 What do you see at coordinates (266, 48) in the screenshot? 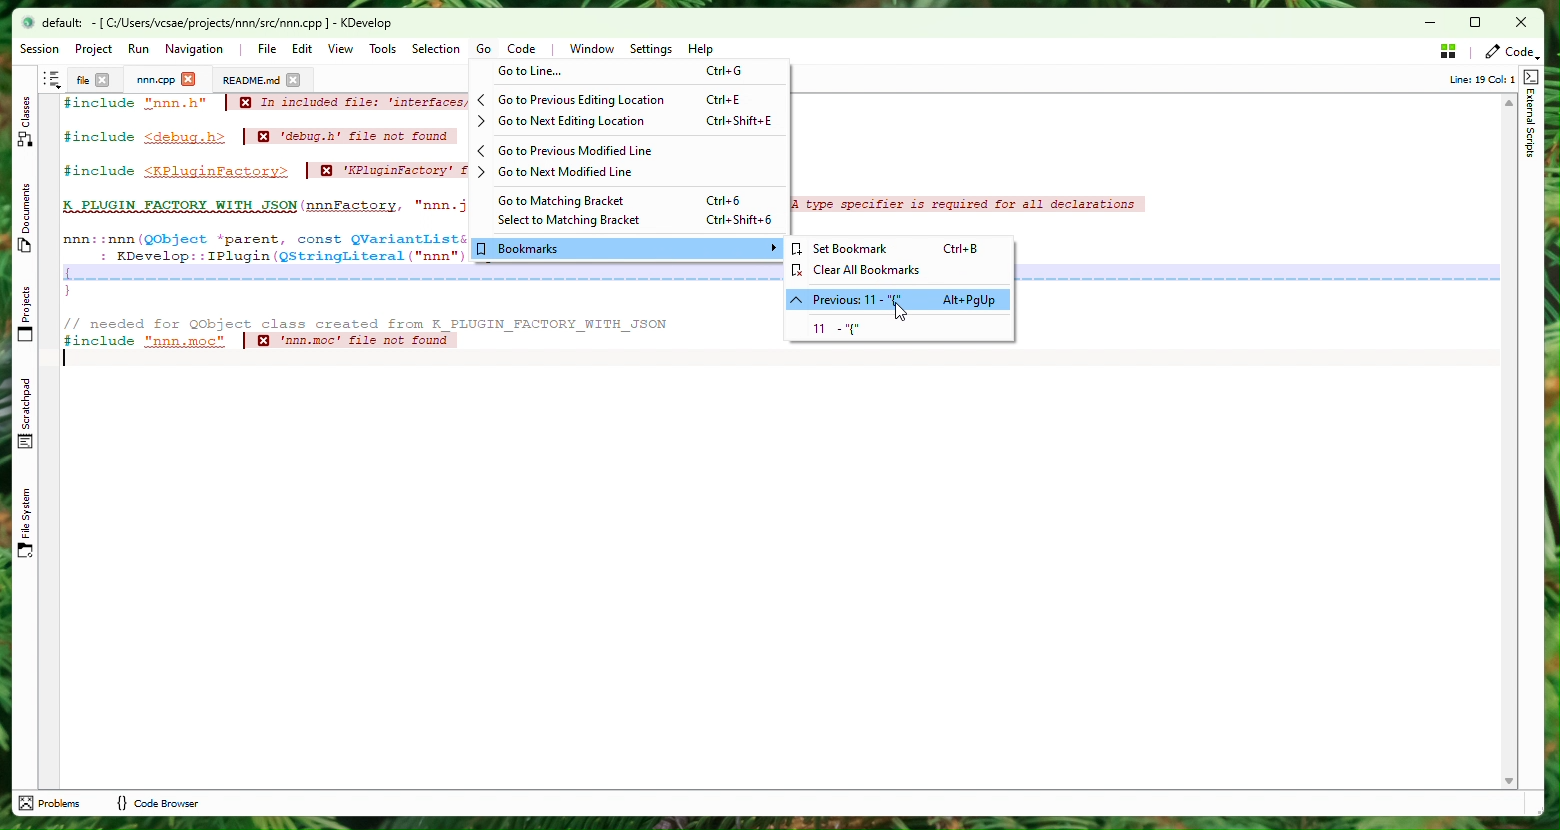
I see `File` at bounding box center [266, 48].